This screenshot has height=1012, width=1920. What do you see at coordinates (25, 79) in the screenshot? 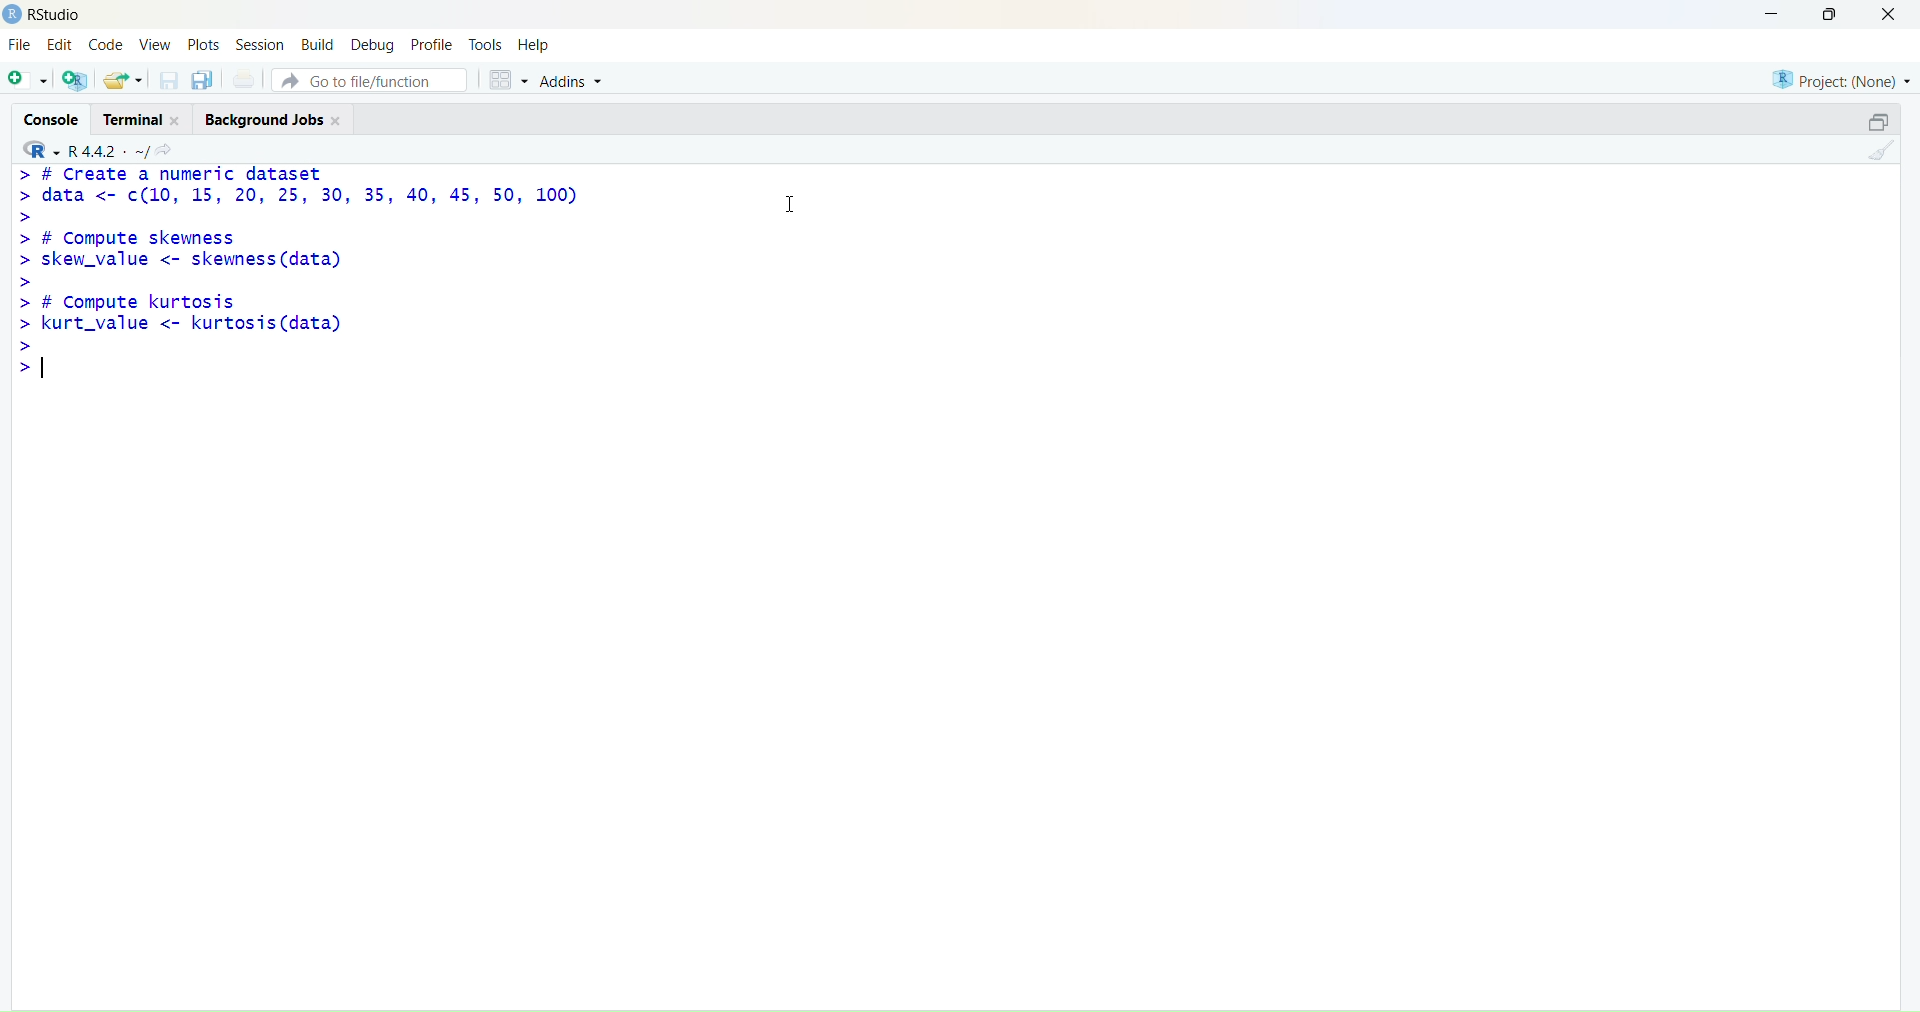
I see `New File` at bounding box center [25, 79].